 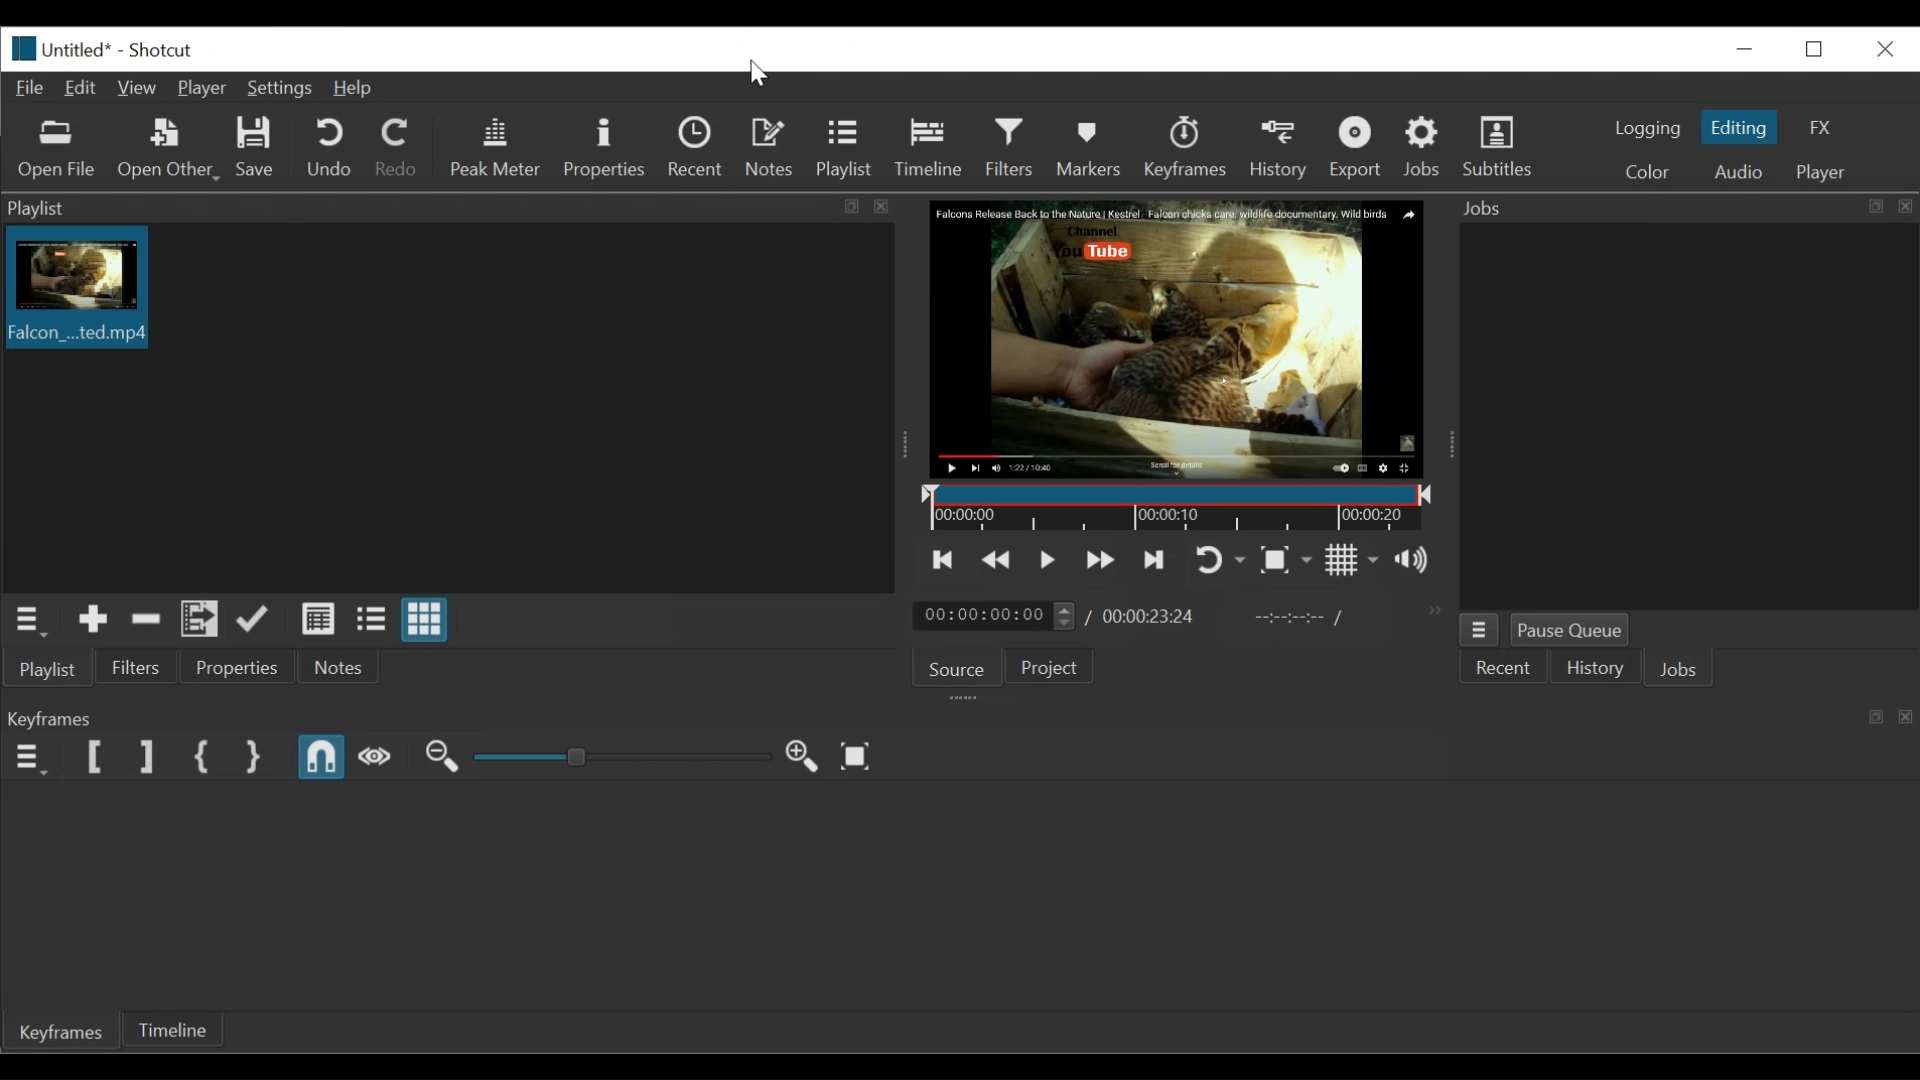 What do you see at coordinates (1425, 150) in the screenshot?
I see `Jobs` at bounding box center [1425, 150].